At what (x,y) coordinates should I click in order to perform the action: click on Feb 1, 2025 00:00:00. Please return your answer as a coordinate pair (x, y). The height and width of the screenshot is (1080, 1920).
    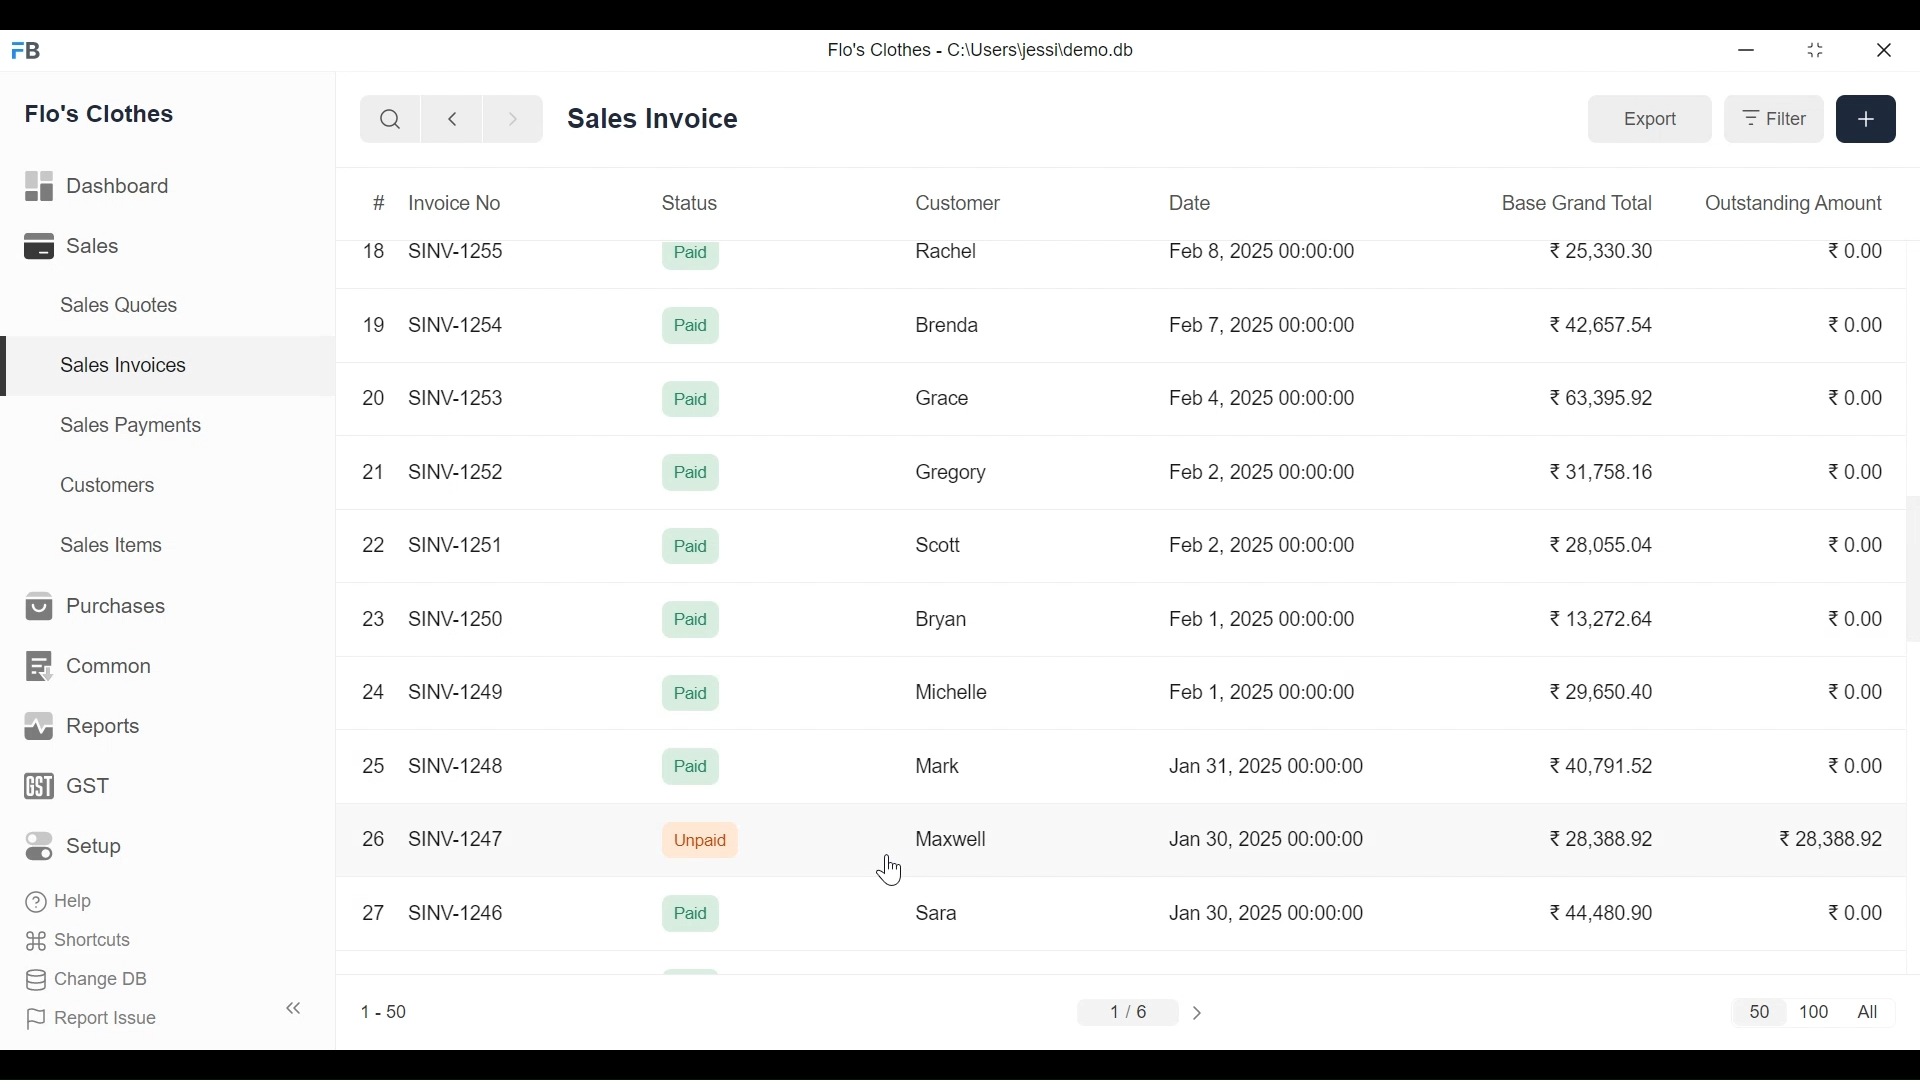
    Looking at the image, I should click on (1261, 692).